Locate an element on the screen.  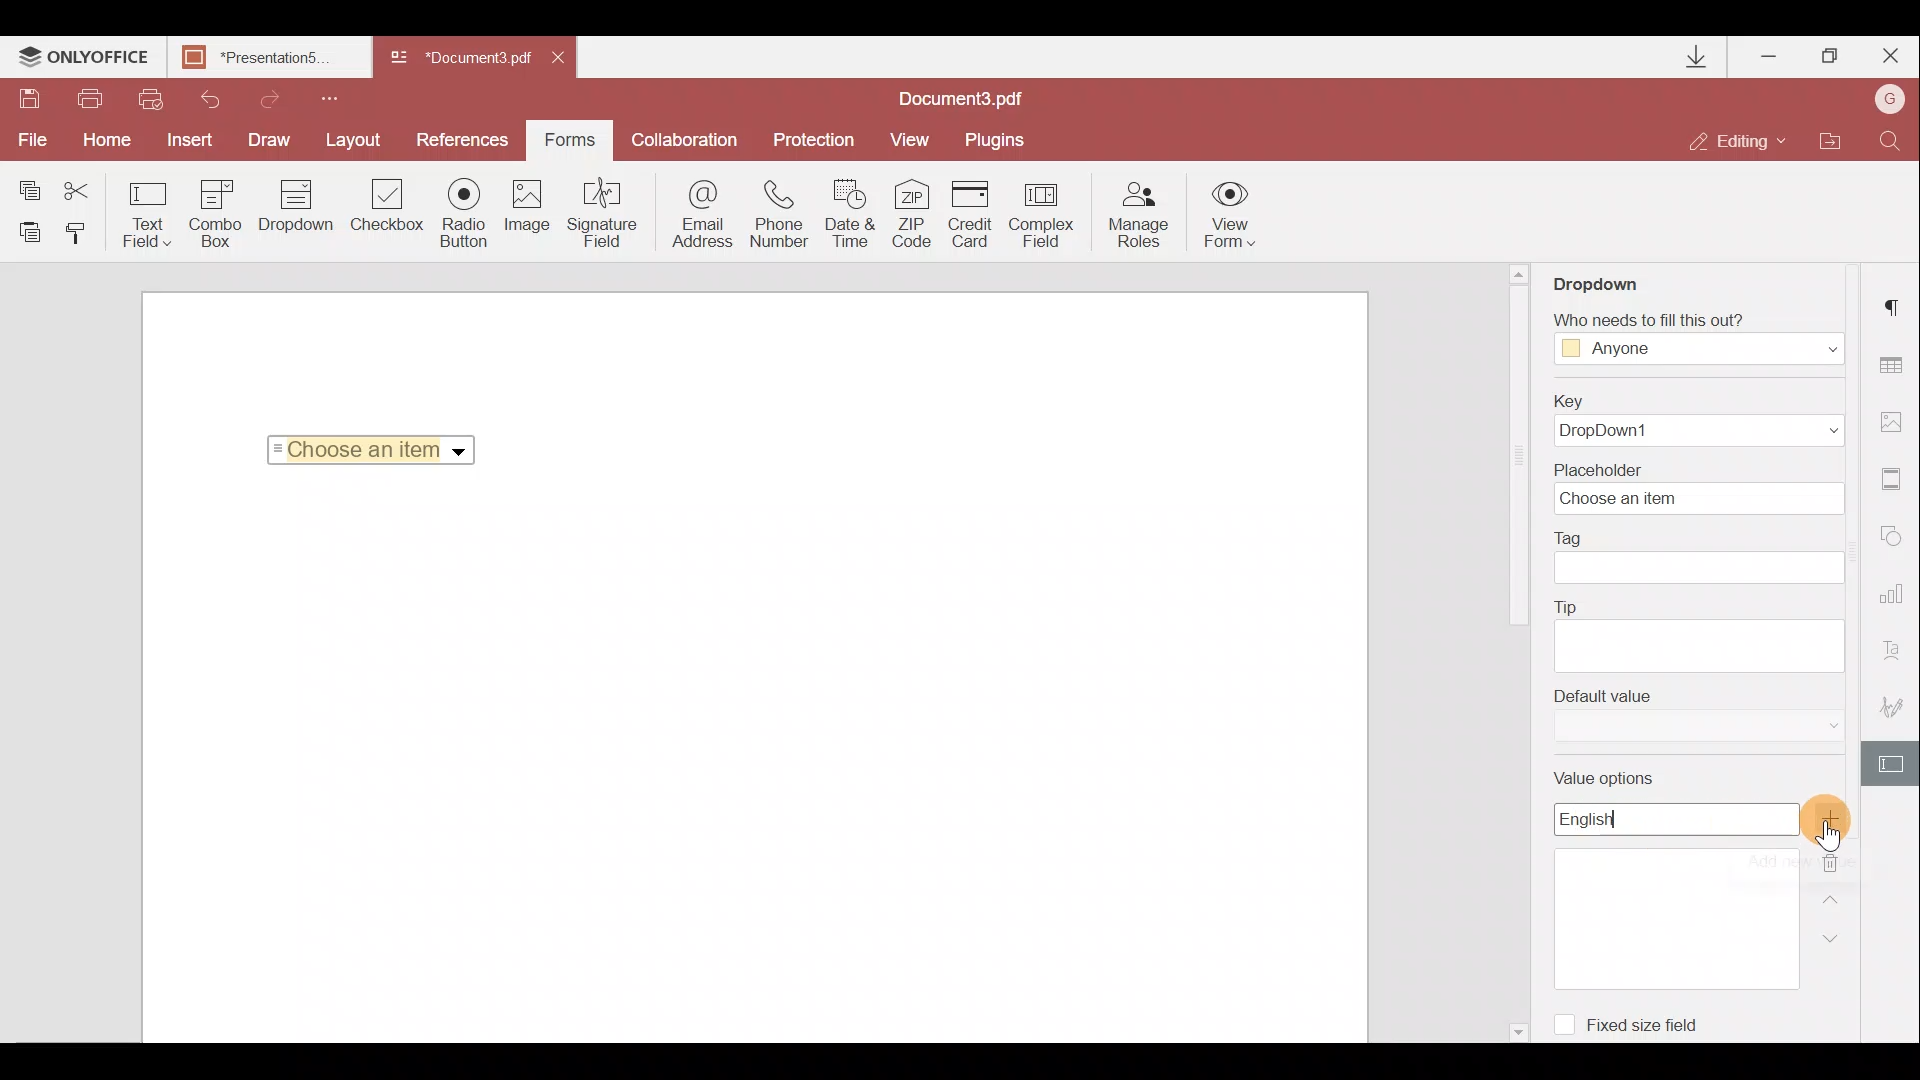
Close is located at coordinates (565, 54).